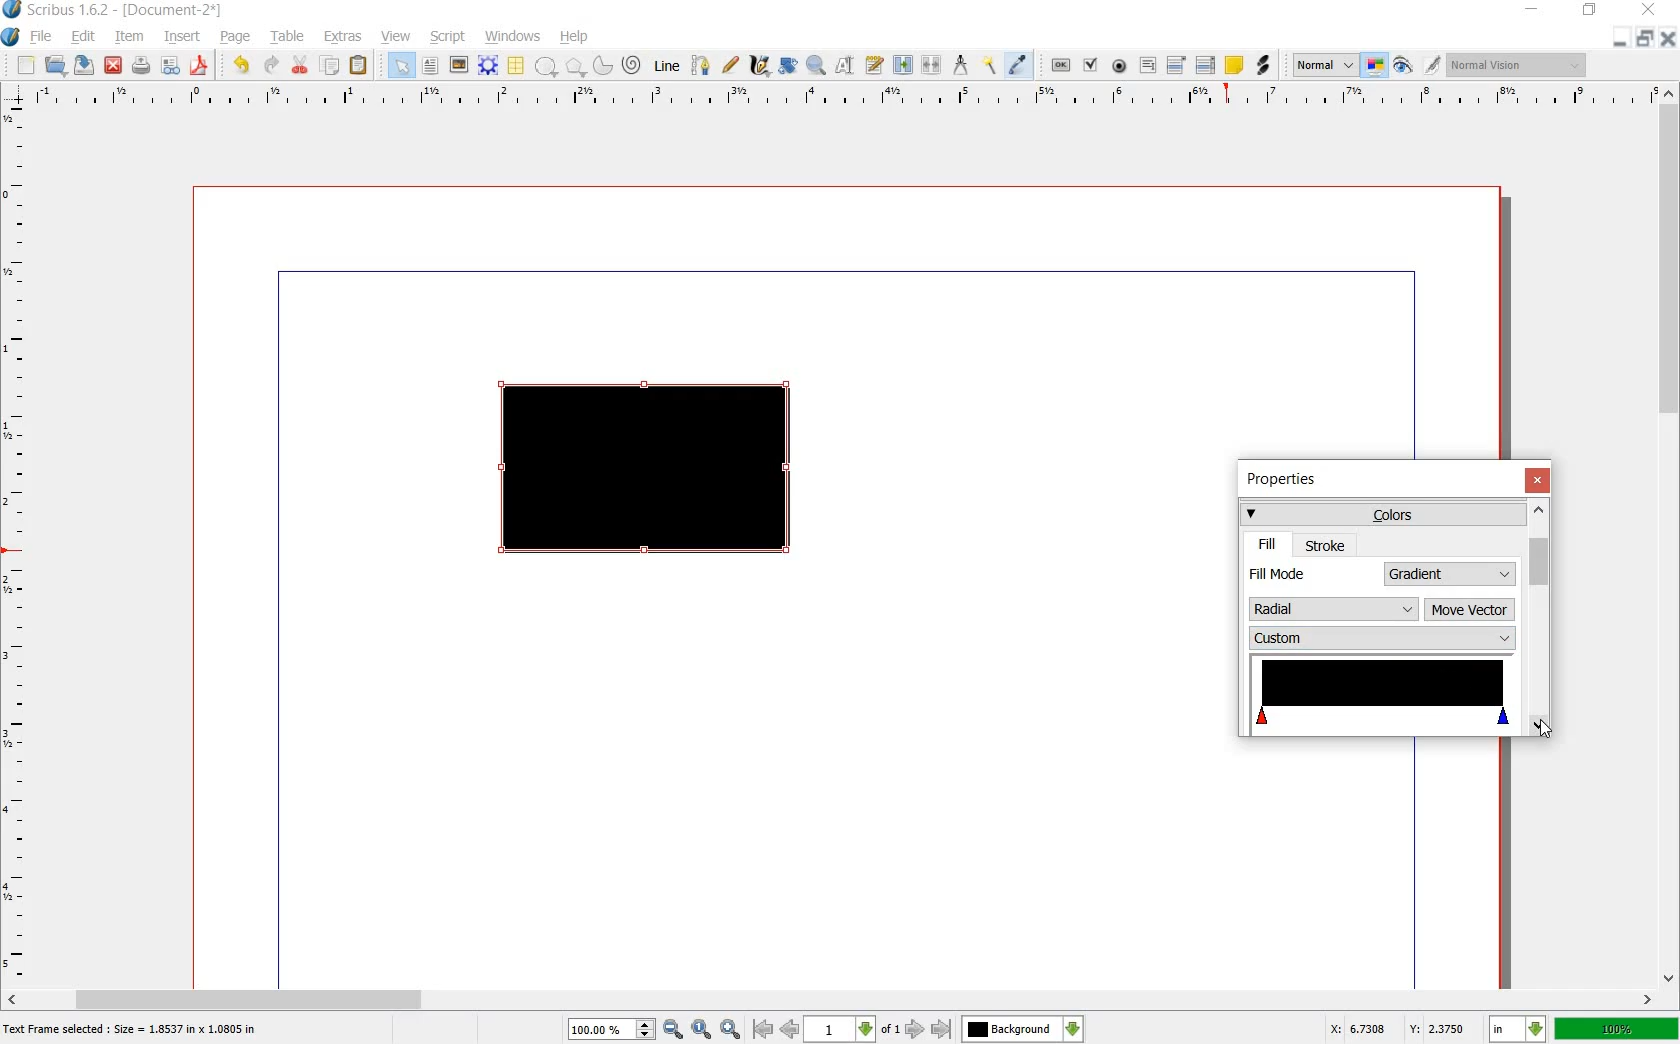  I want to click on ruler, so click(17, 544).